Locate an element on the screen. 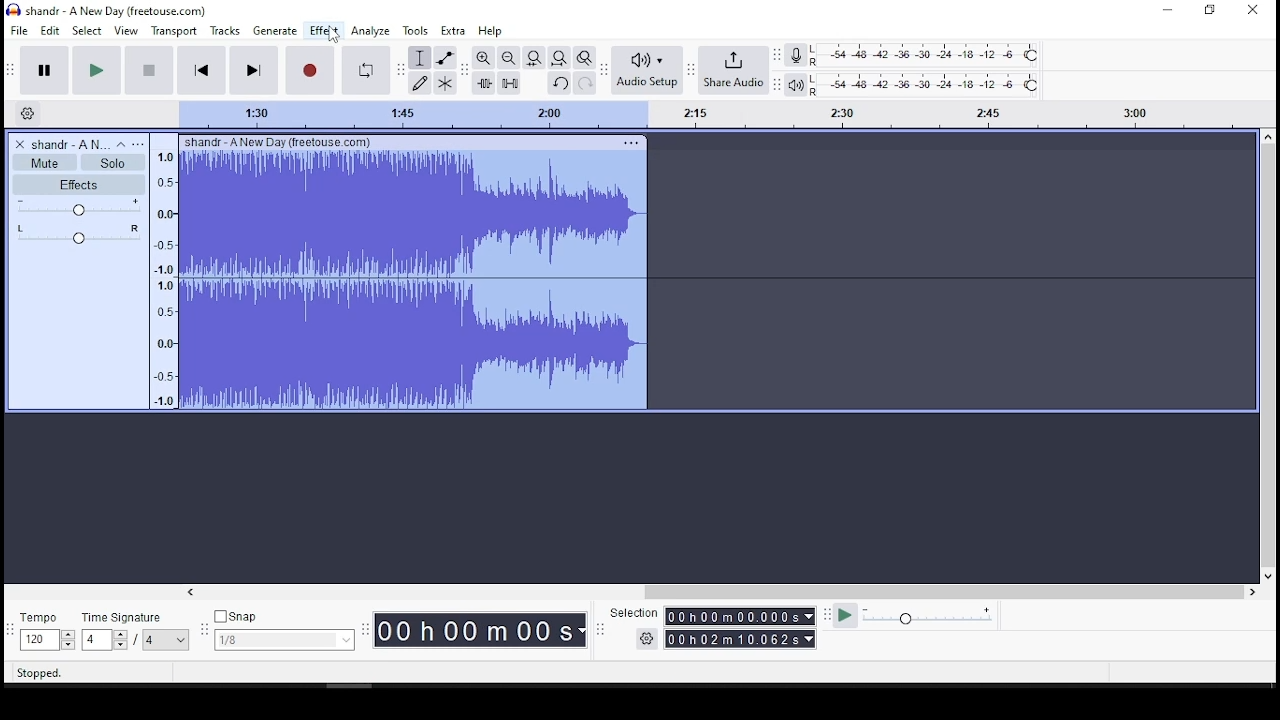  audio setup is located at coordinates (647, 71).